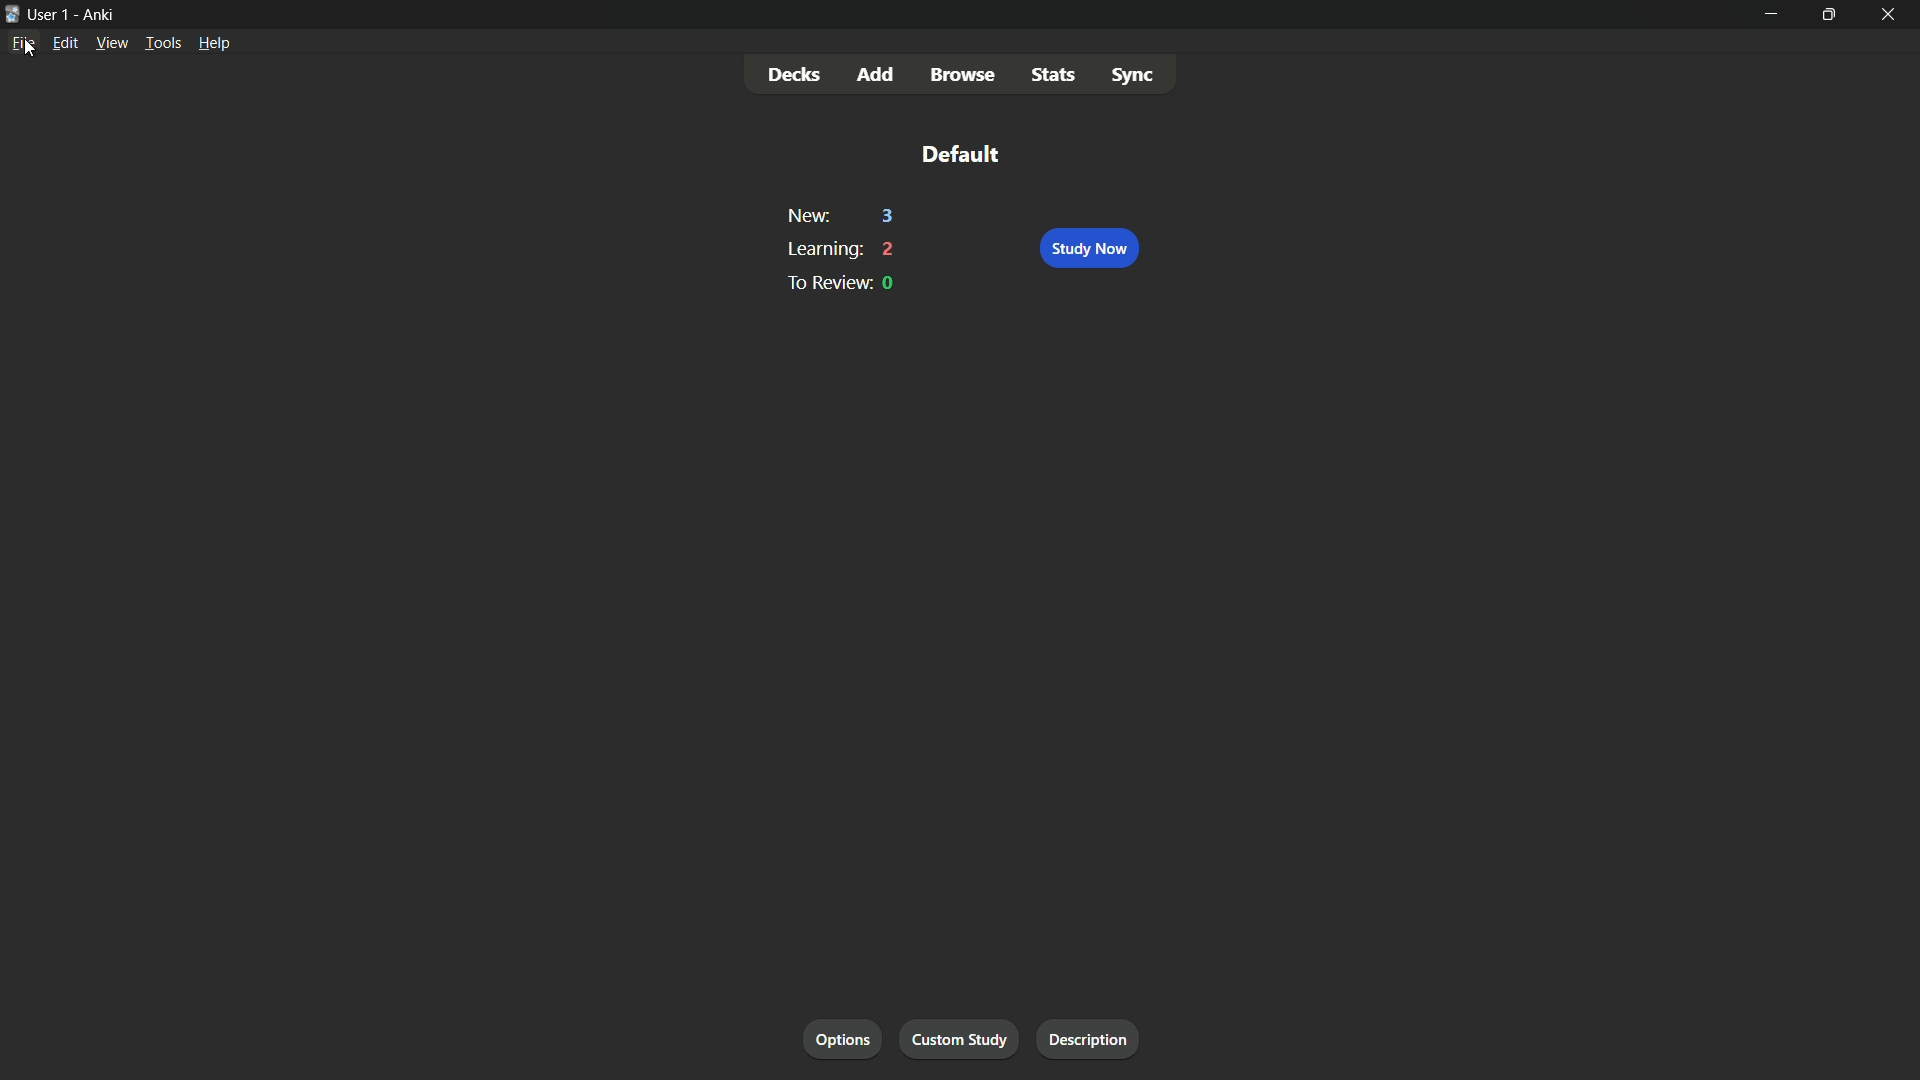 This screenshot has width=1920, height=1080. Describe the element at coordinates (959, 153) in the screenshot. I see `default` at that location.